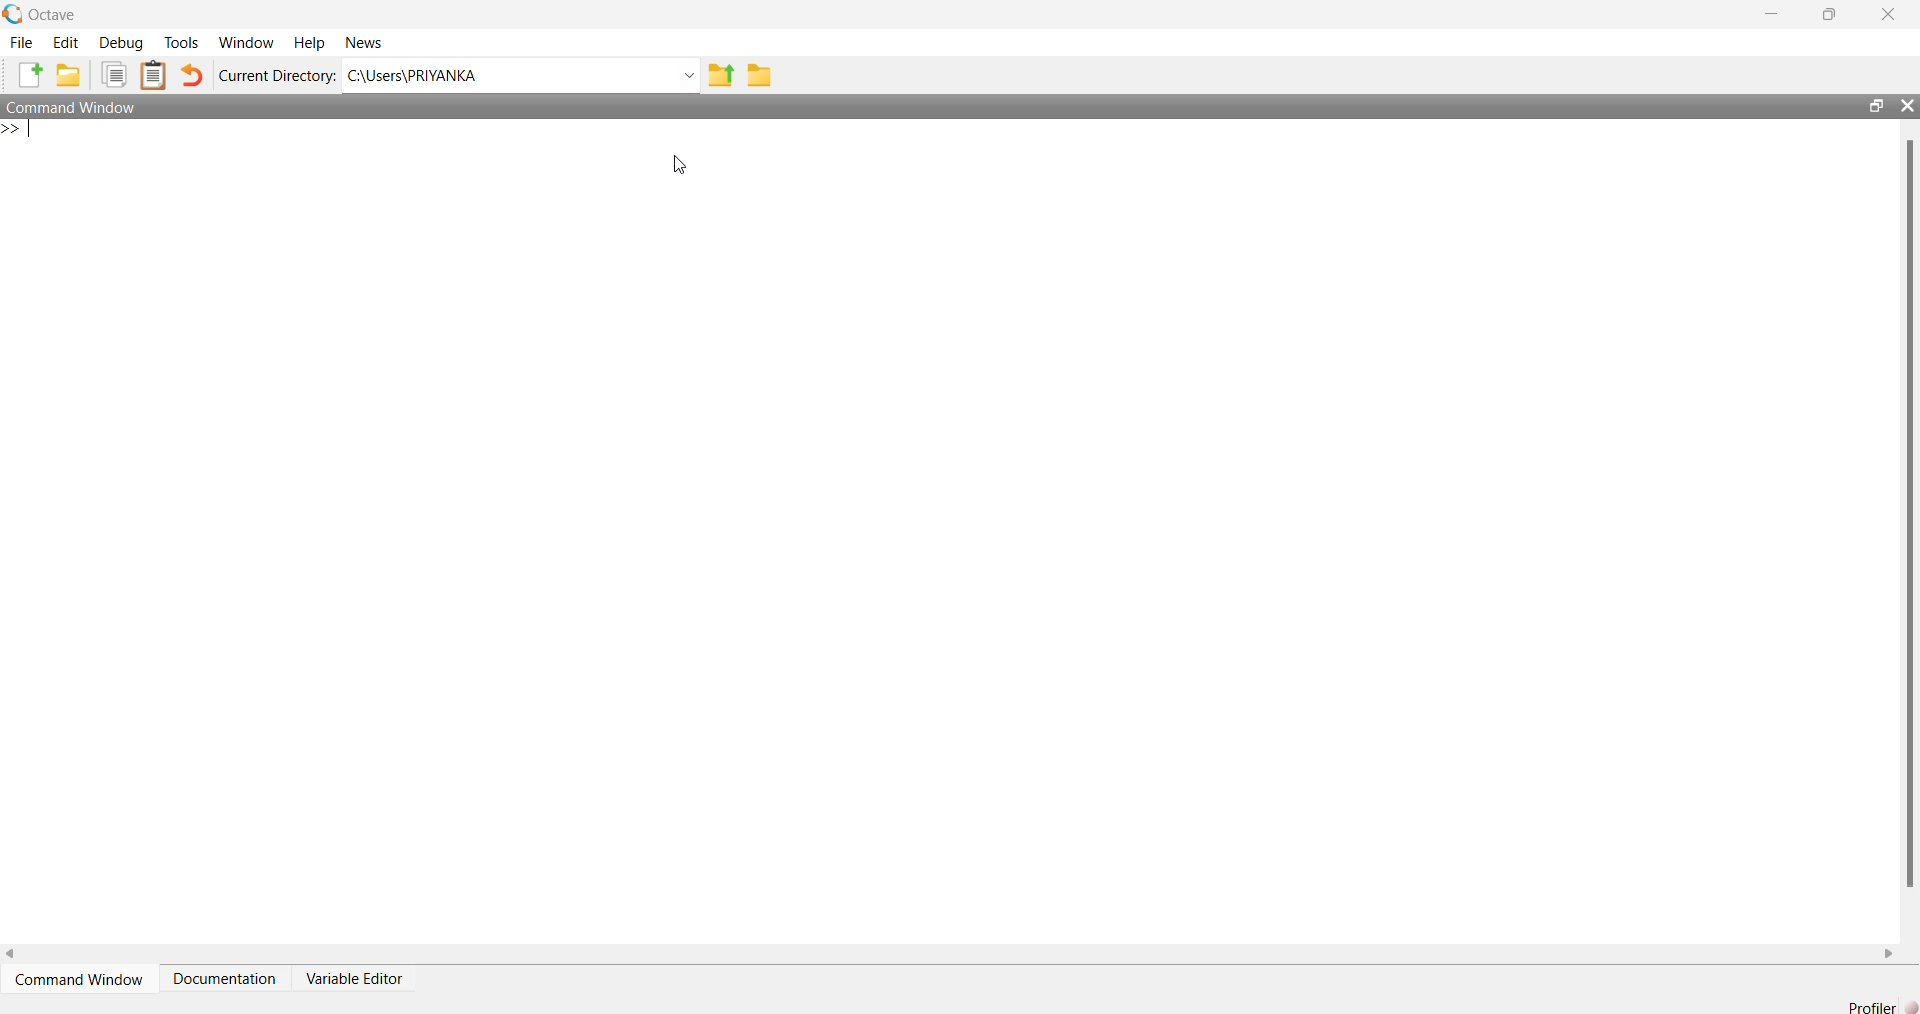 The height and width of the screenshot is (1014, 1920). Describe the element at coordinates (1863, 1005) in the screenshot. I see `Drafile` at that location.